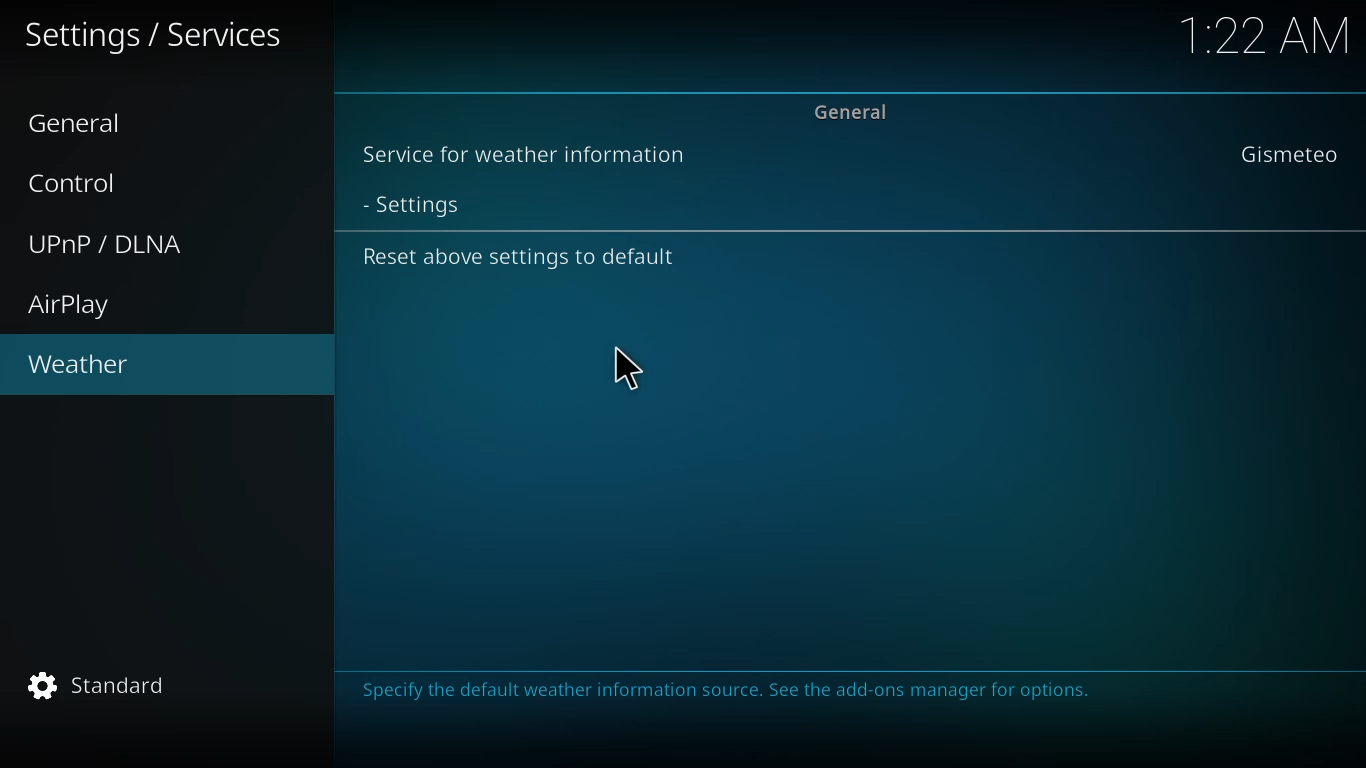 The width and height of the screenshot is (1366, 768). Describe the element at coordinates (79, 366) in the screenshot. I see `weather` at that location.